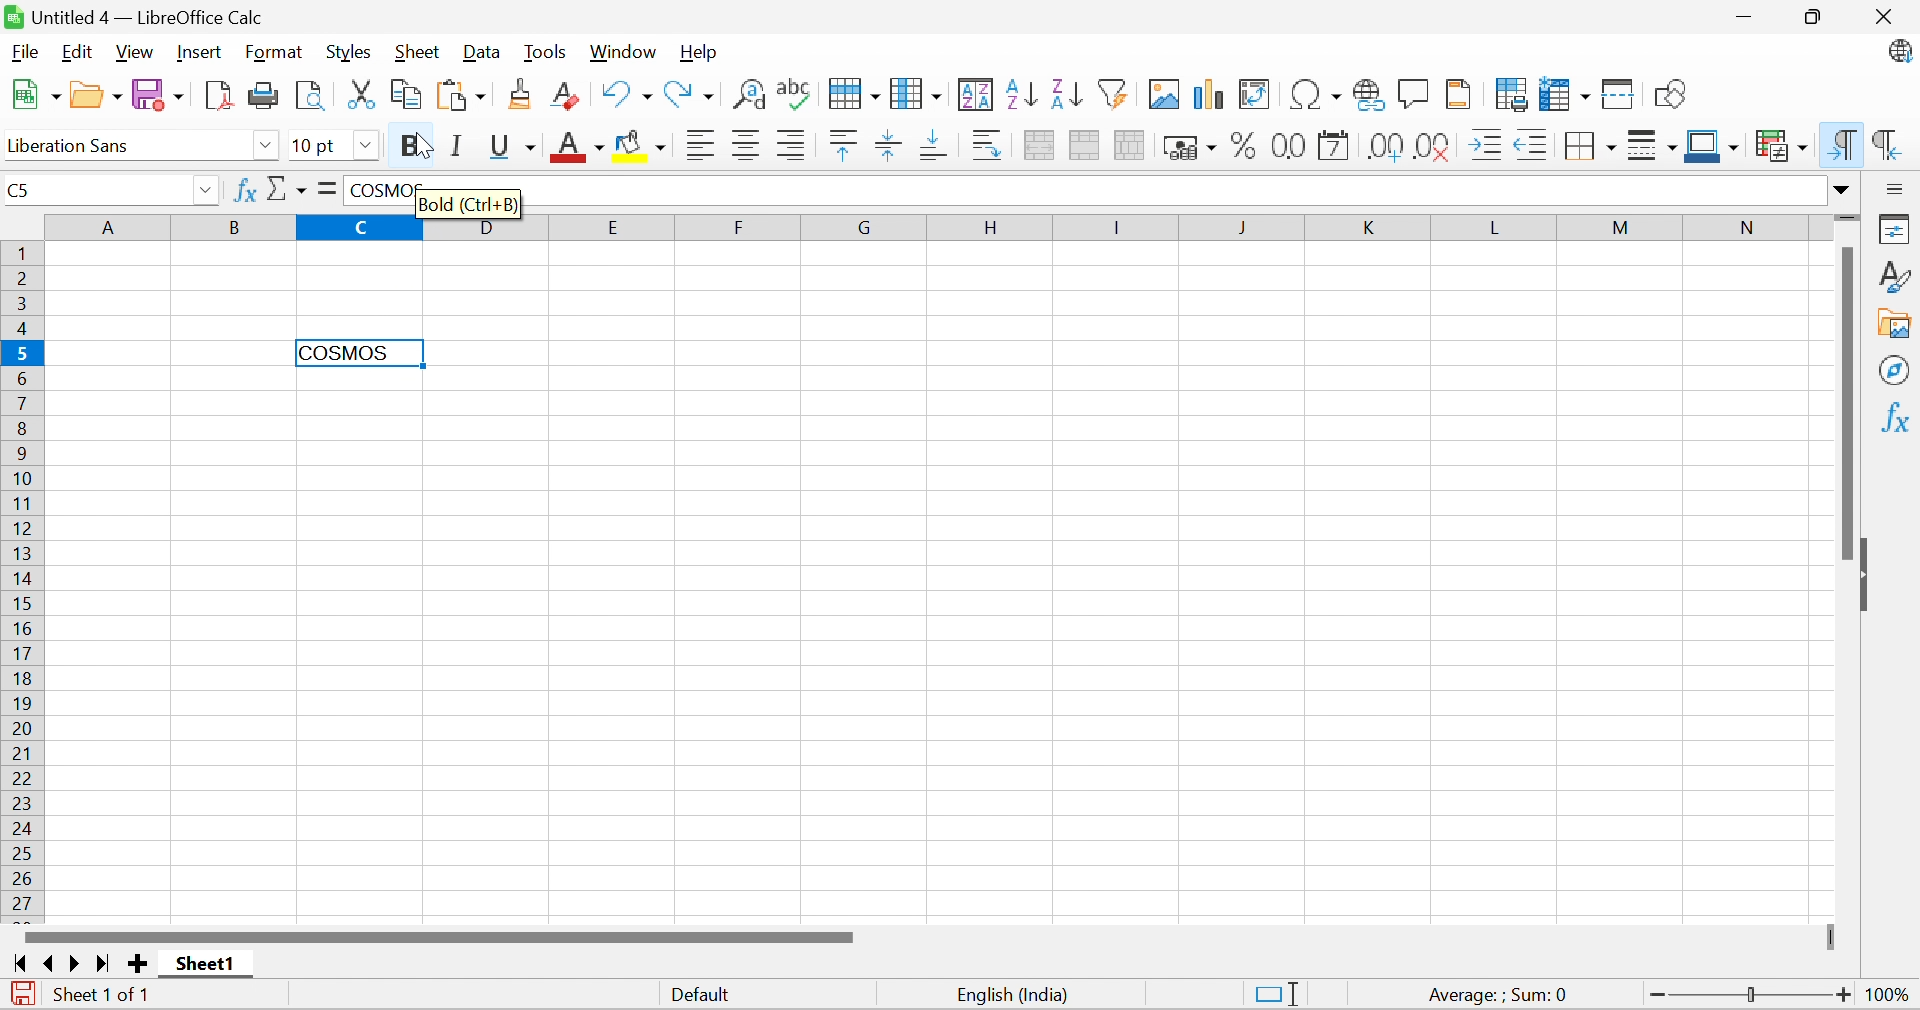 The width and height of the screenshot is (1920, 1010). Describe the element at coordinates (331, 189) in the screenshot. I see `Formula` at that location.